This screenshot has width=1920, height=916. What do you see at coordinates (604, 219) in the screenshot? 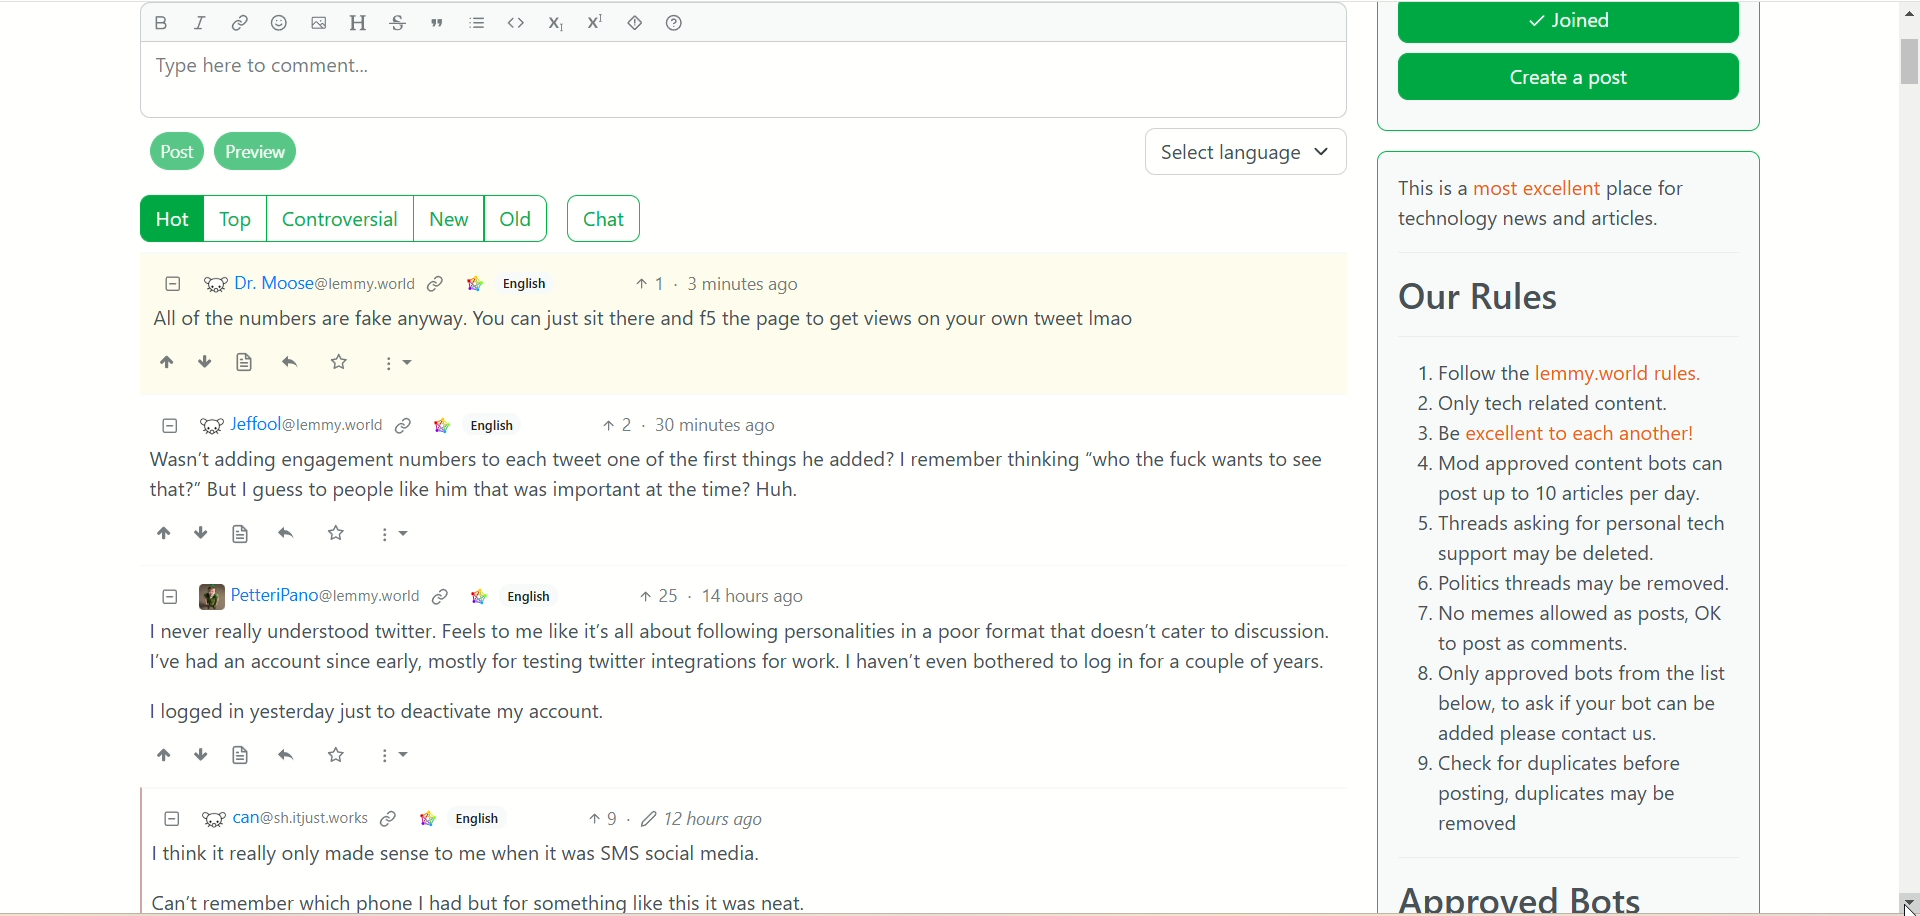
I see `chat` at bounding box center [604, 219].